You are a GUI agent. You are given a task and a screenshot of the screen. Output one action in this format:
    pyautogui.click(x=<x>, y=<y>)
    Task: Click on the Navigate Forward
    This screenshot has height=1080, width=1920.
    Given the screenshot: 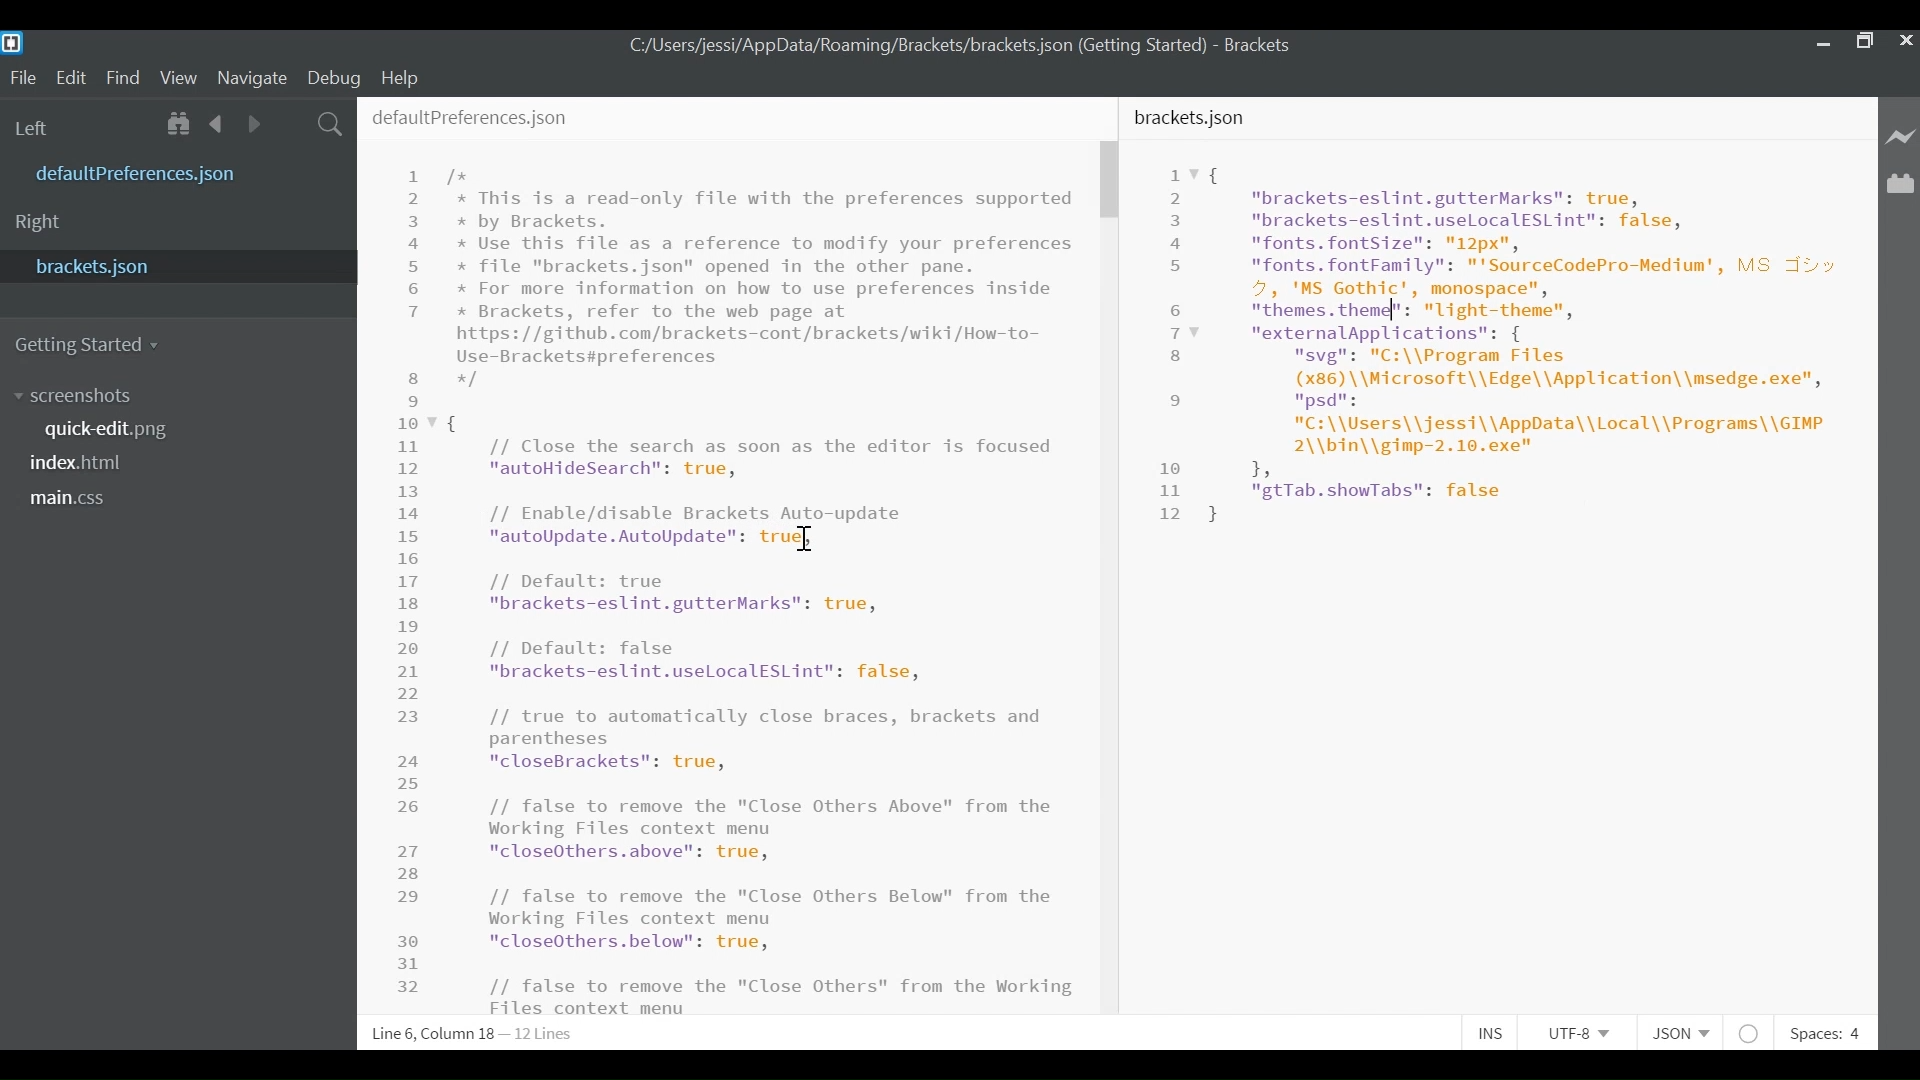 What is the action you would take?
    pyautogui.click(x=254, y=121)
    